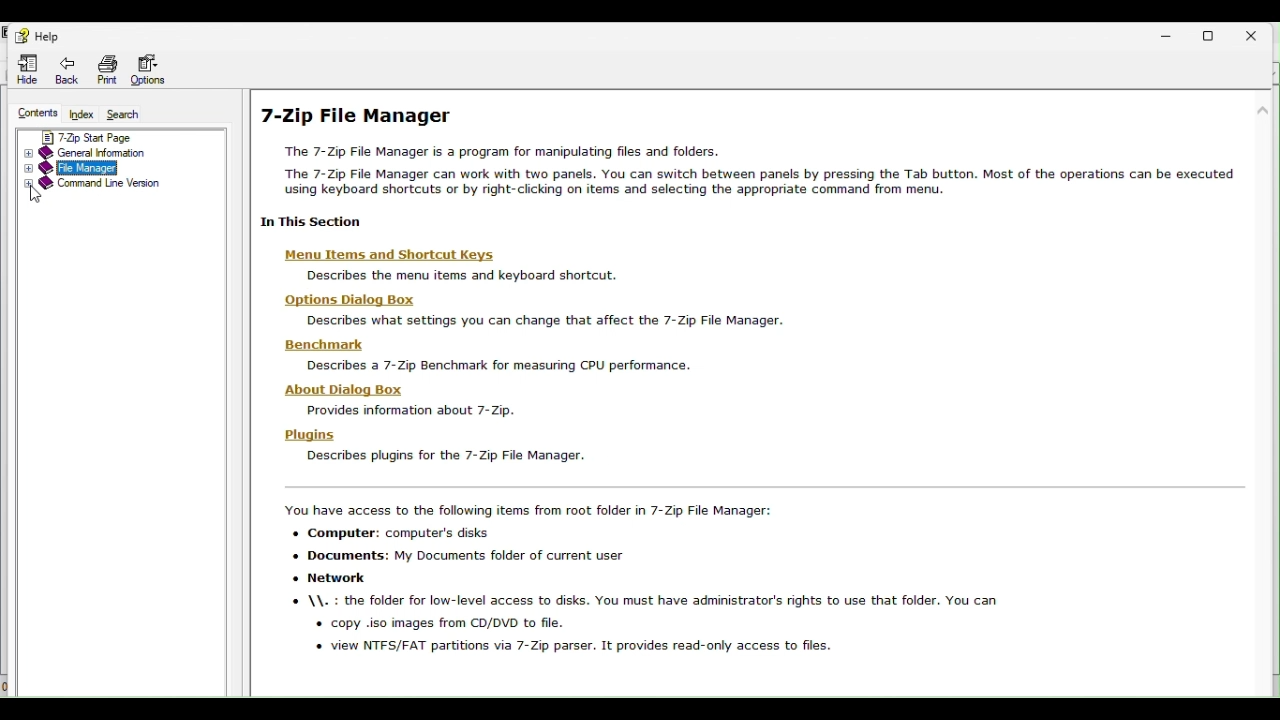 This screenshot has height=720, width=1280. I want to click on | In This Section, so click(314, 223).